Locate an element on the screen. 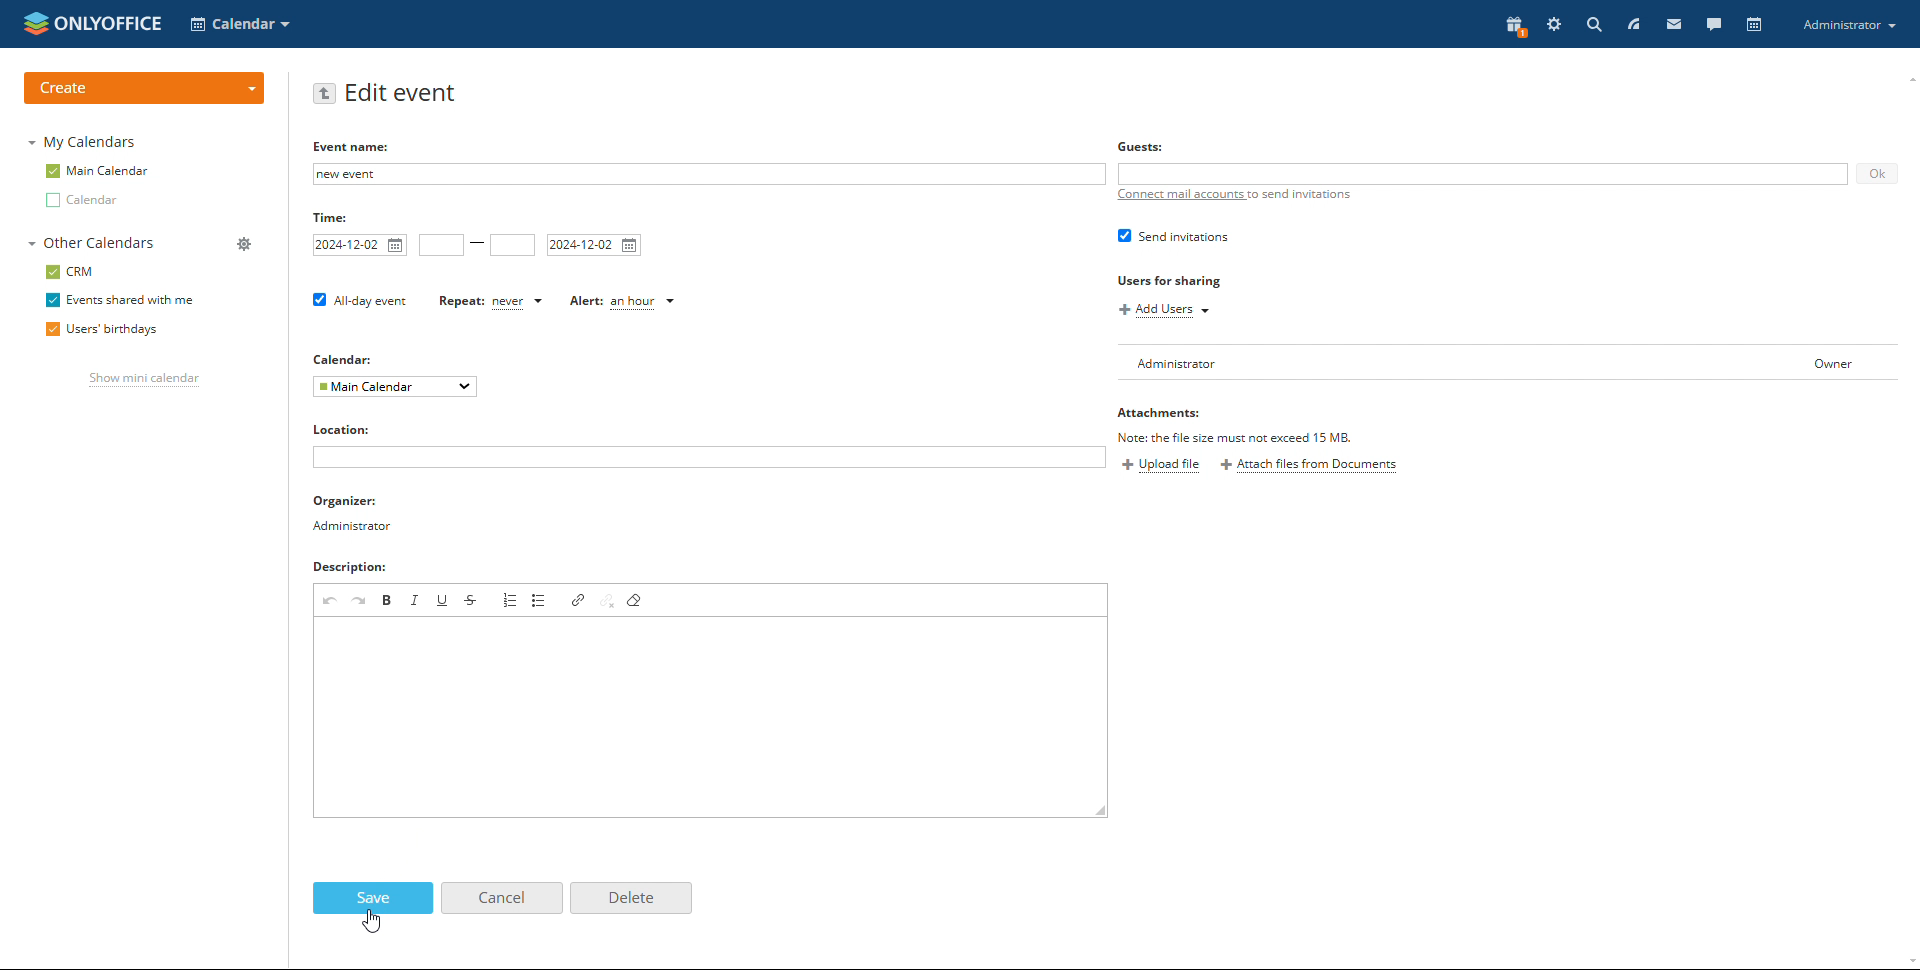 The height and width of the screenshot is (970, 1920). create is located at coordinates (143, 89).